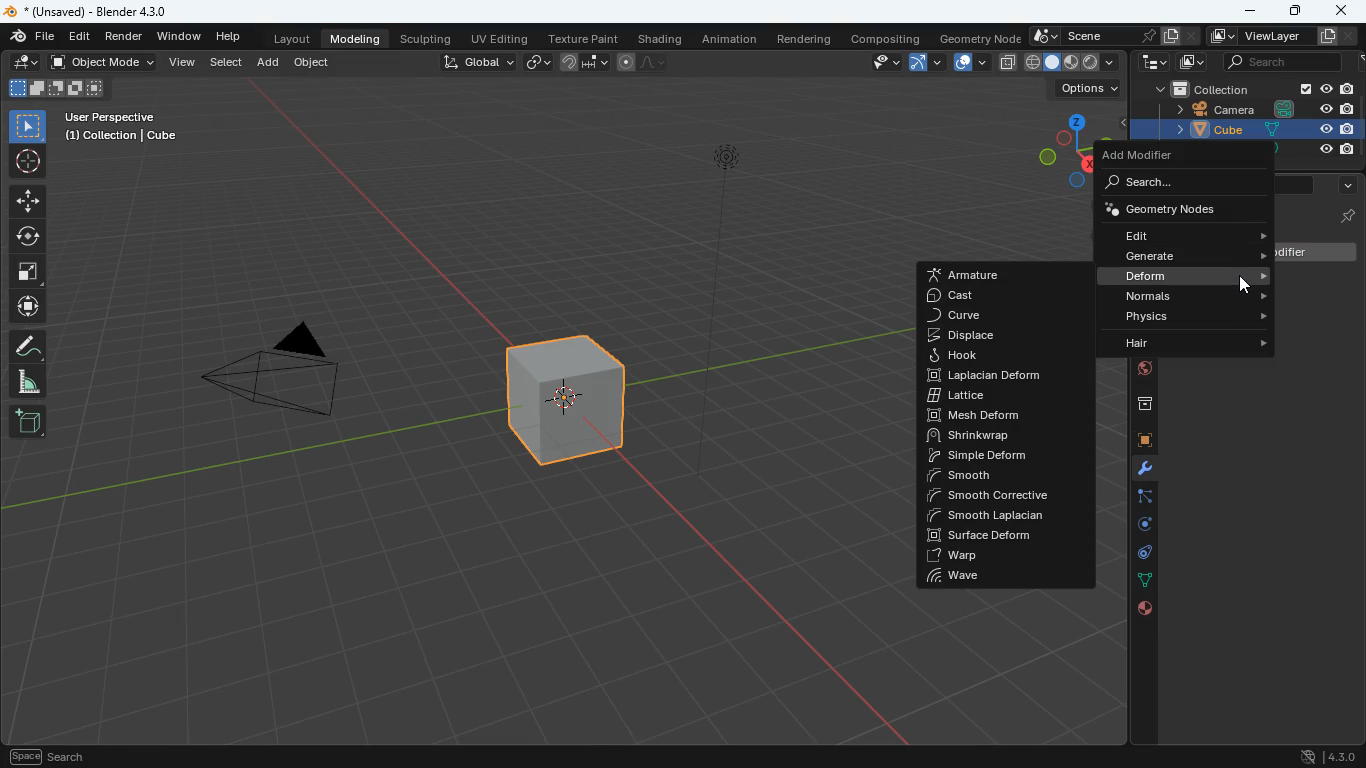 The height and width of the screenshot is (768, 1366). What do you see at coordinates (581, 36) in the screenshot?
I see `texture paint` at bounding box center [581, 36].